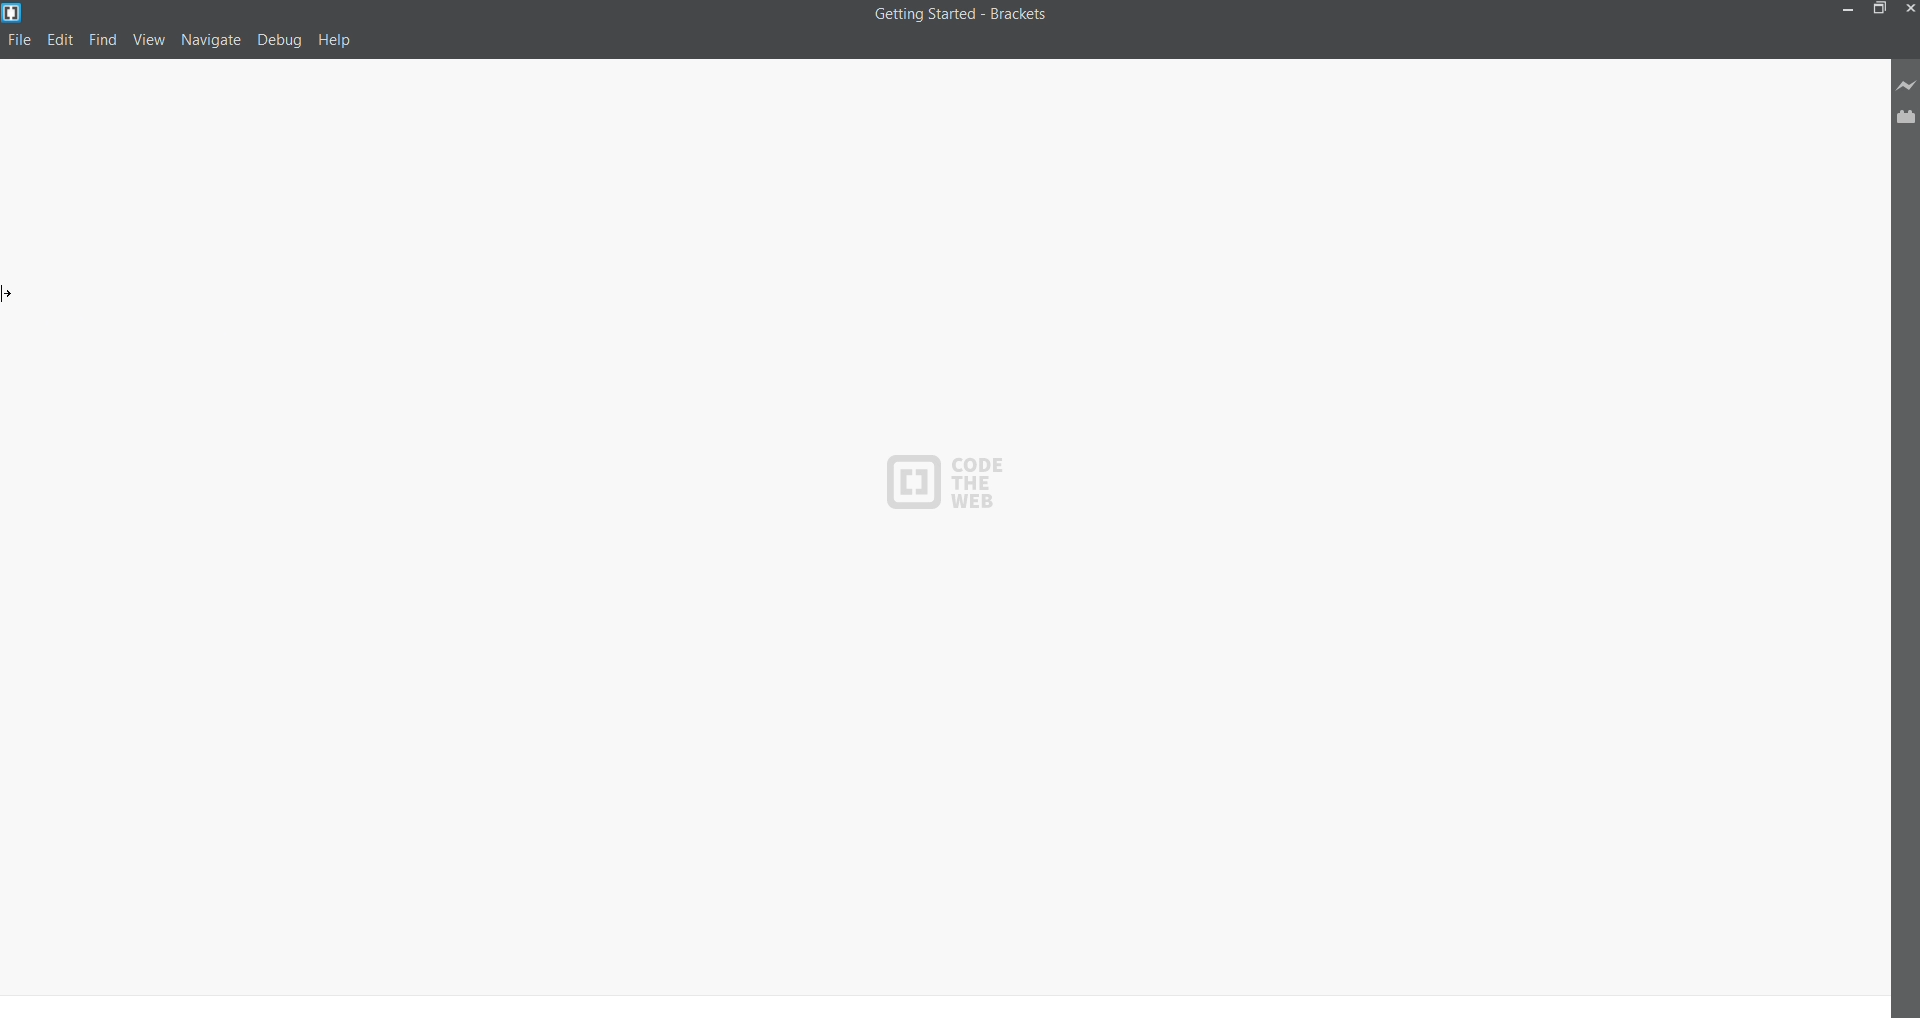 This screenshot has width=1920, height=1018. I want to click on help, so click(340, 42).